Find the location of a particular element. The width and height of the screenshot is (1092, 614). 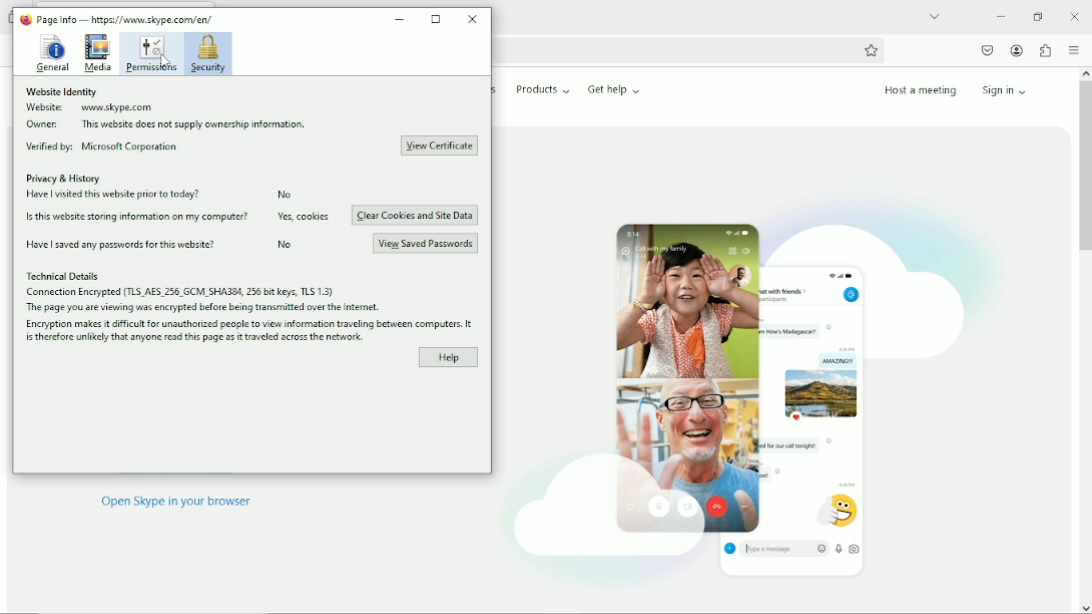

Permissions is located at coordinates (150, 53).